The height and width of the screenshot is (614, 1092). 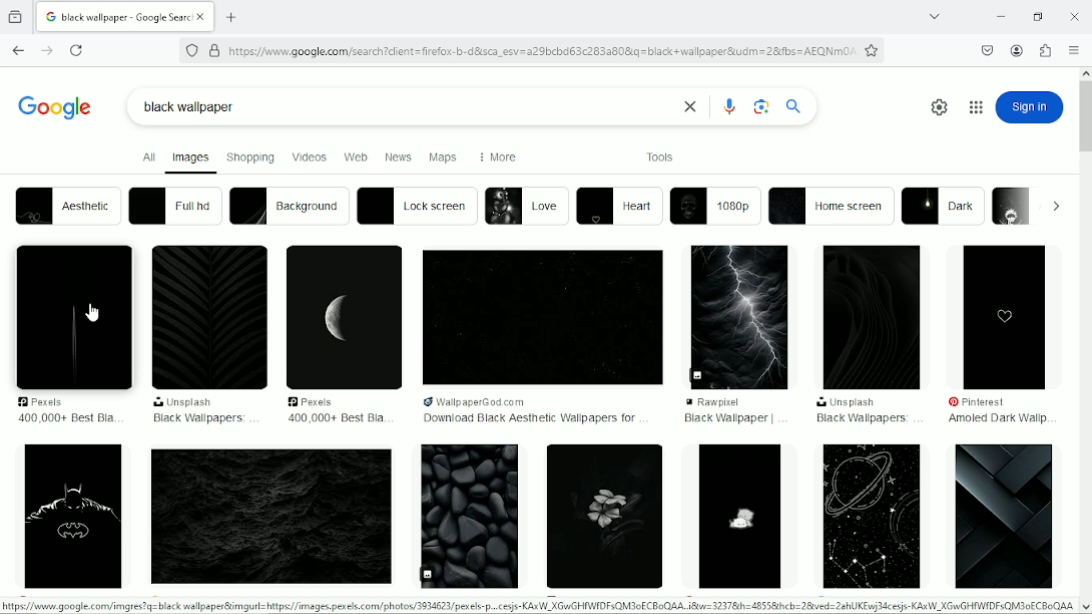 I want to click on pexels, so click(x=48, y=402).